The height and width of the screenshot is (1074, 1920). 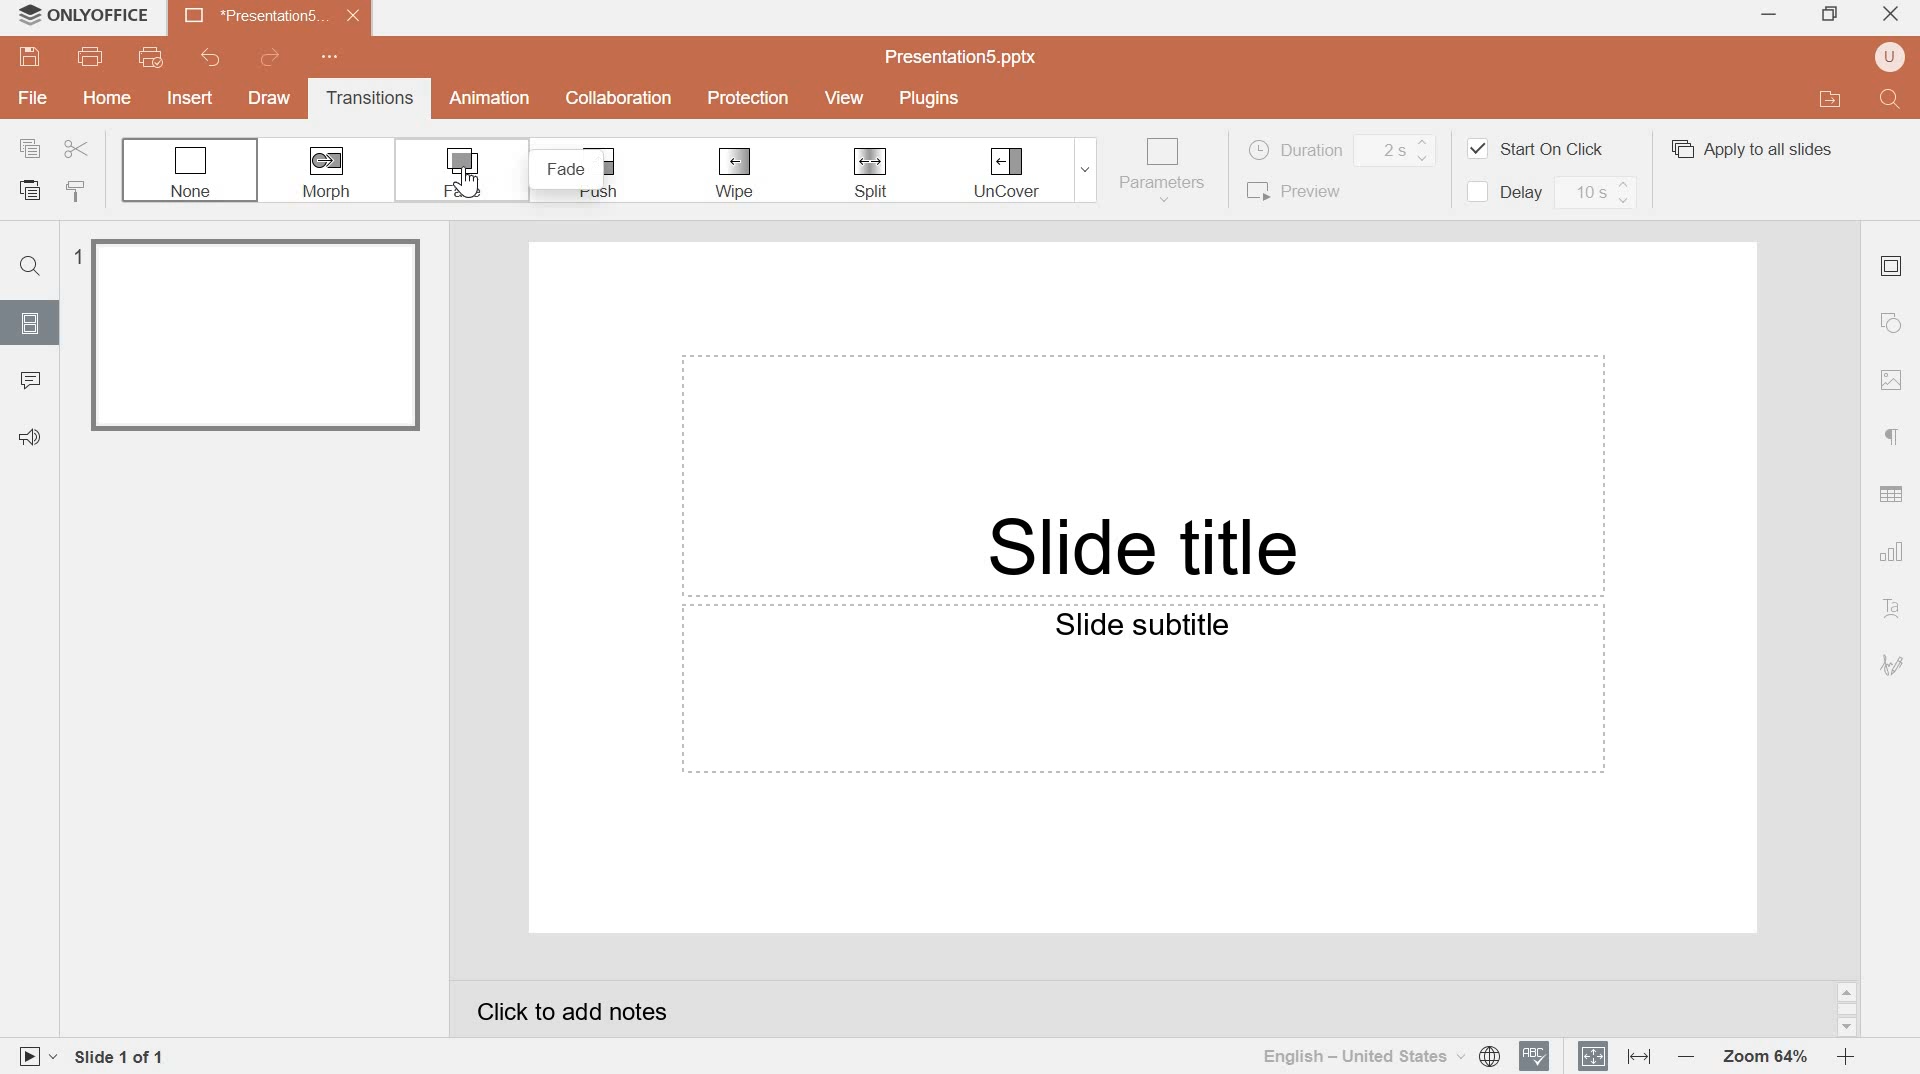 I want to click on open file location, so click(x=1832, y=98).